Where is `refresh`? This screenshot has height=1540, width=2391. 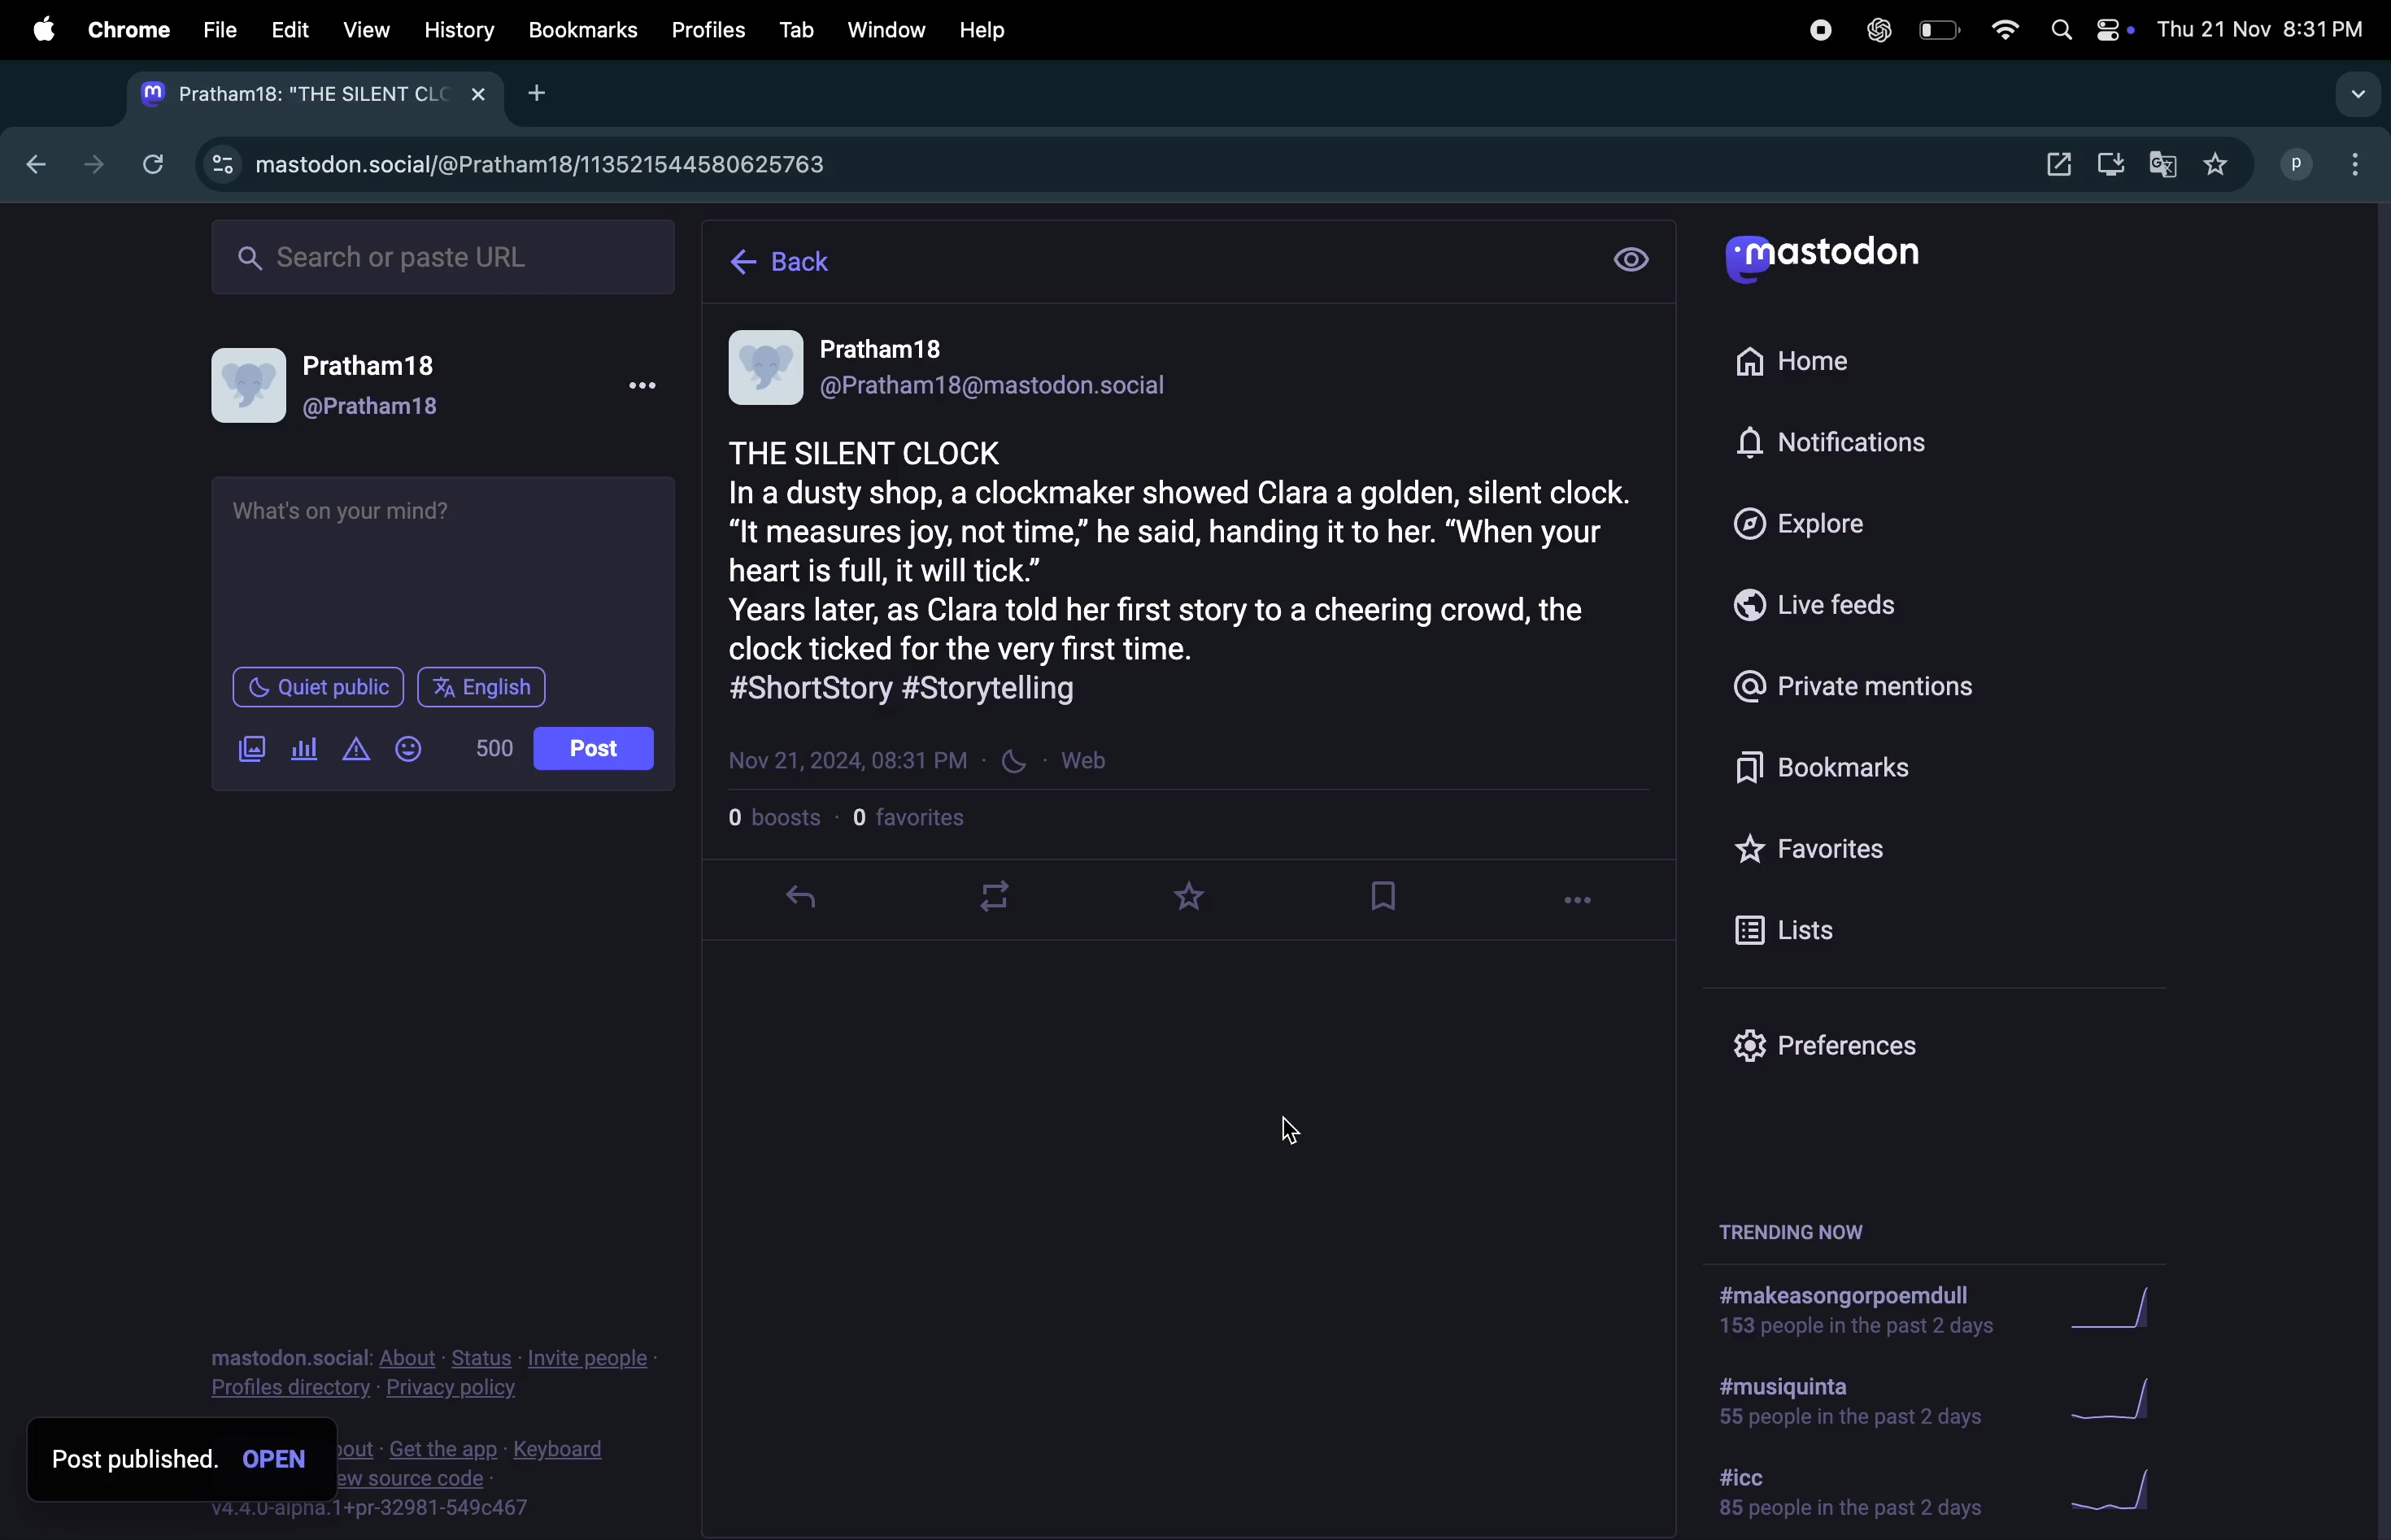
refresh is located at coordinates (144, 163).